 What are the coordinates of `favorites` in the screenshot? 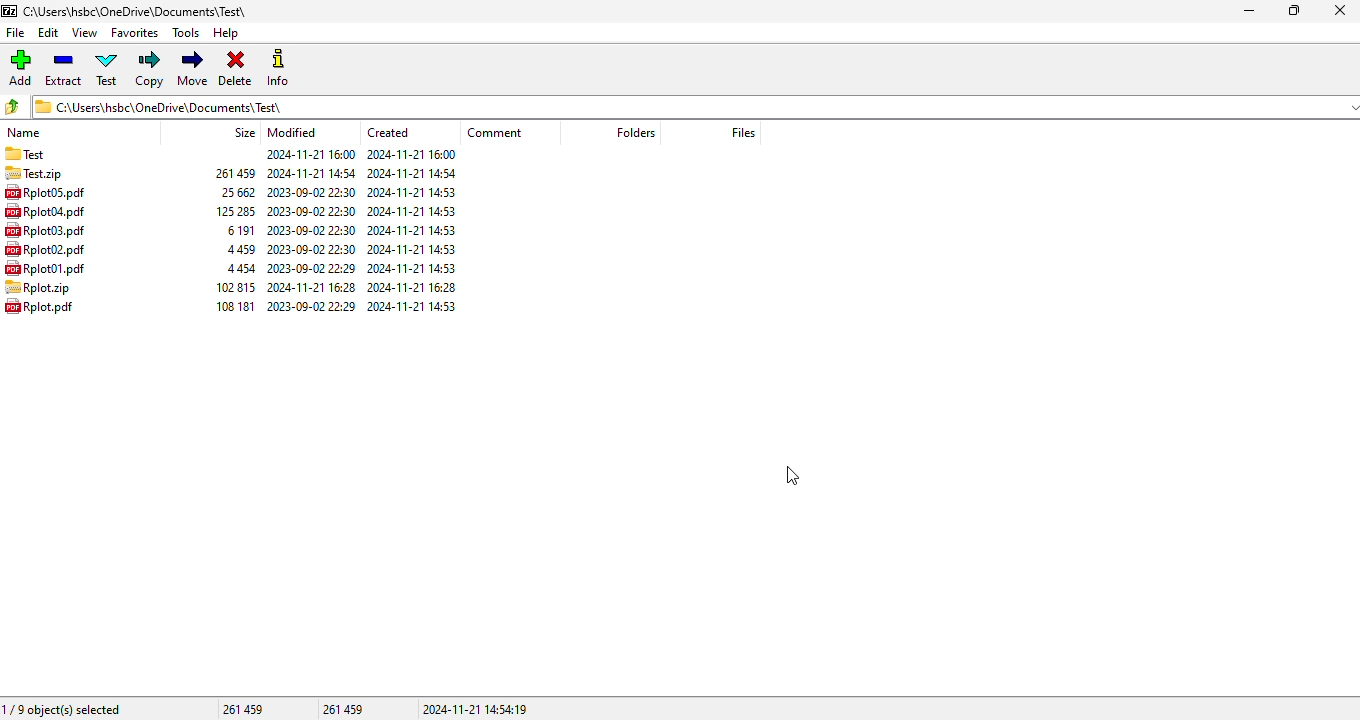 It's located at (135, 33).